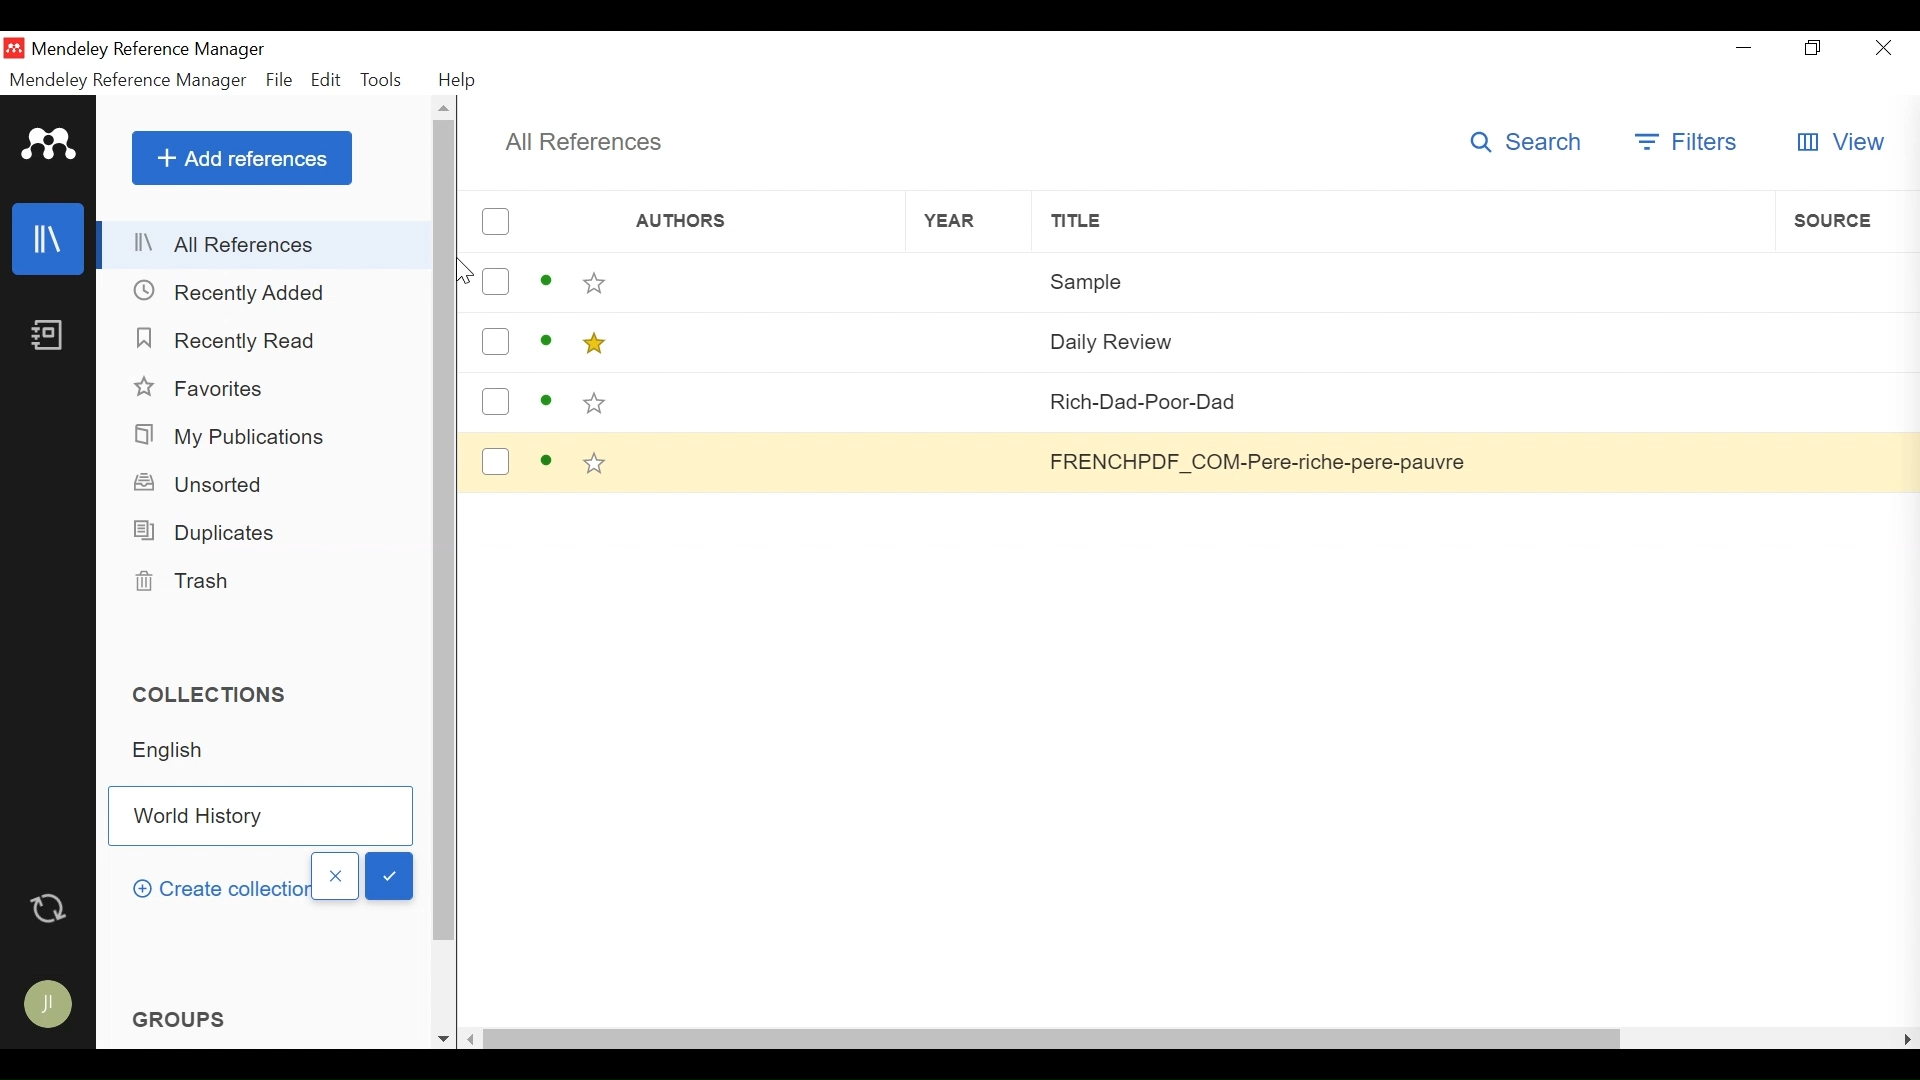  I want to click on Scroll up, so click(445, 107).